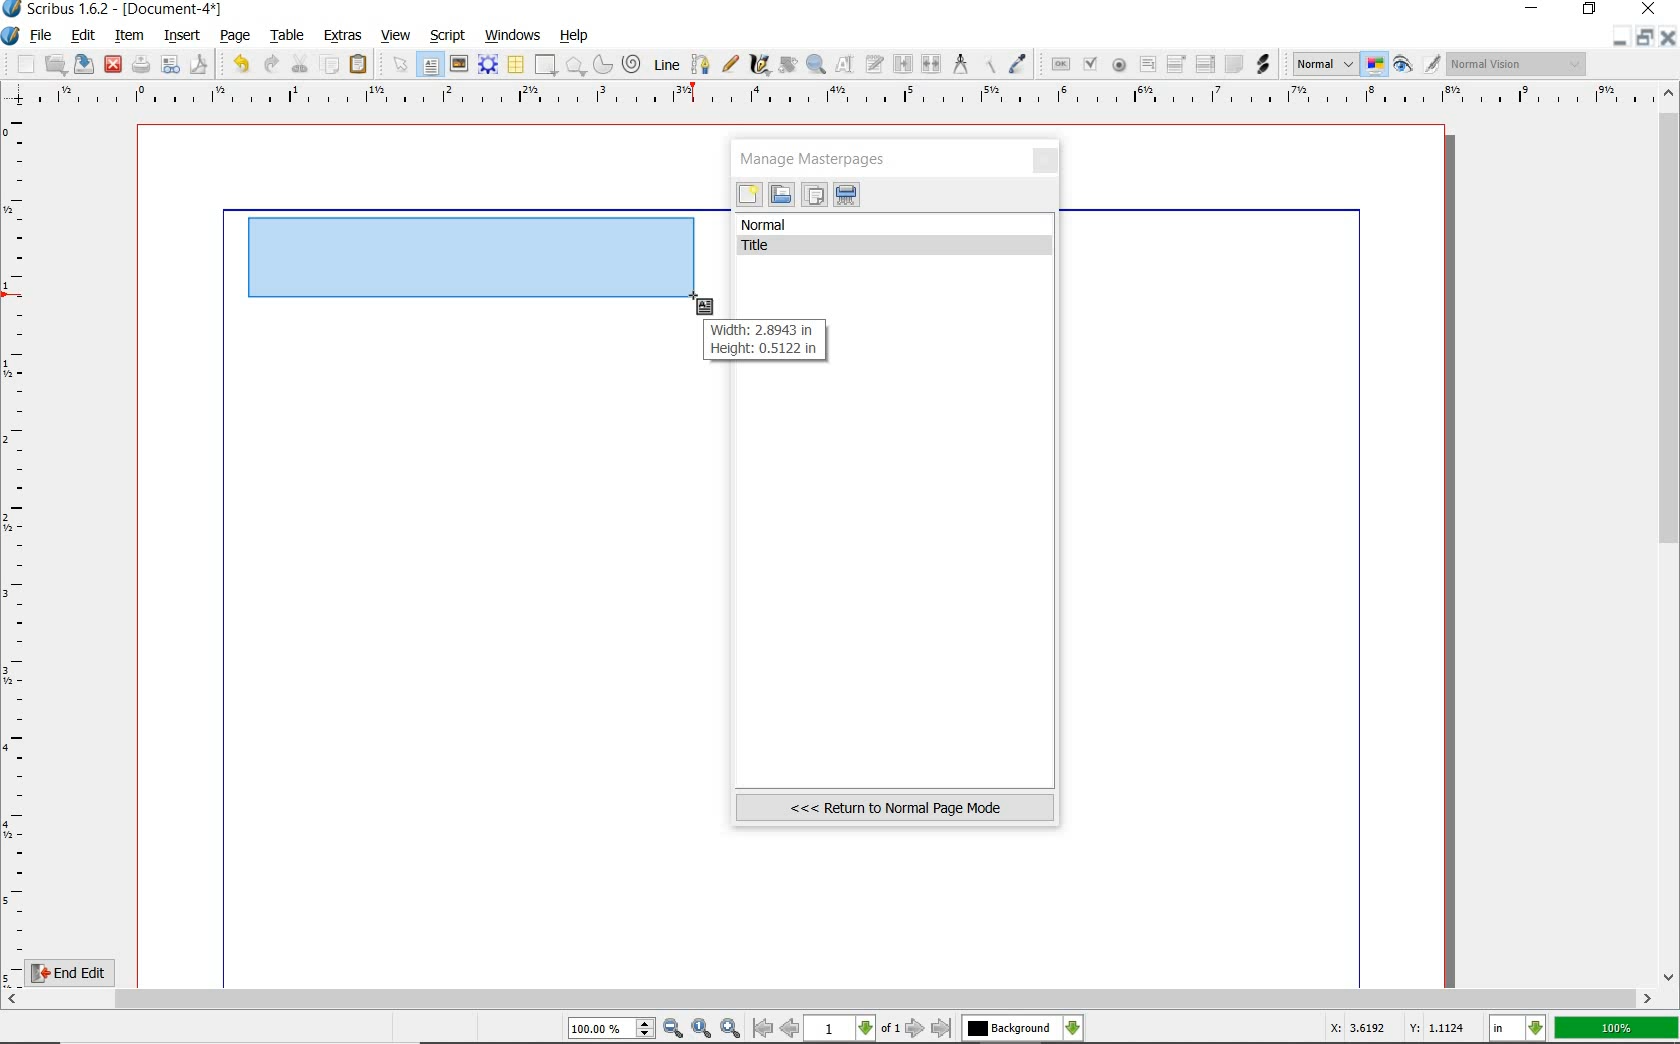 The width and height of the screenshot is (1680, 1044). Describe the element at coordinates (942, 1028) in the screenshot. I see `go to last page` at that location.